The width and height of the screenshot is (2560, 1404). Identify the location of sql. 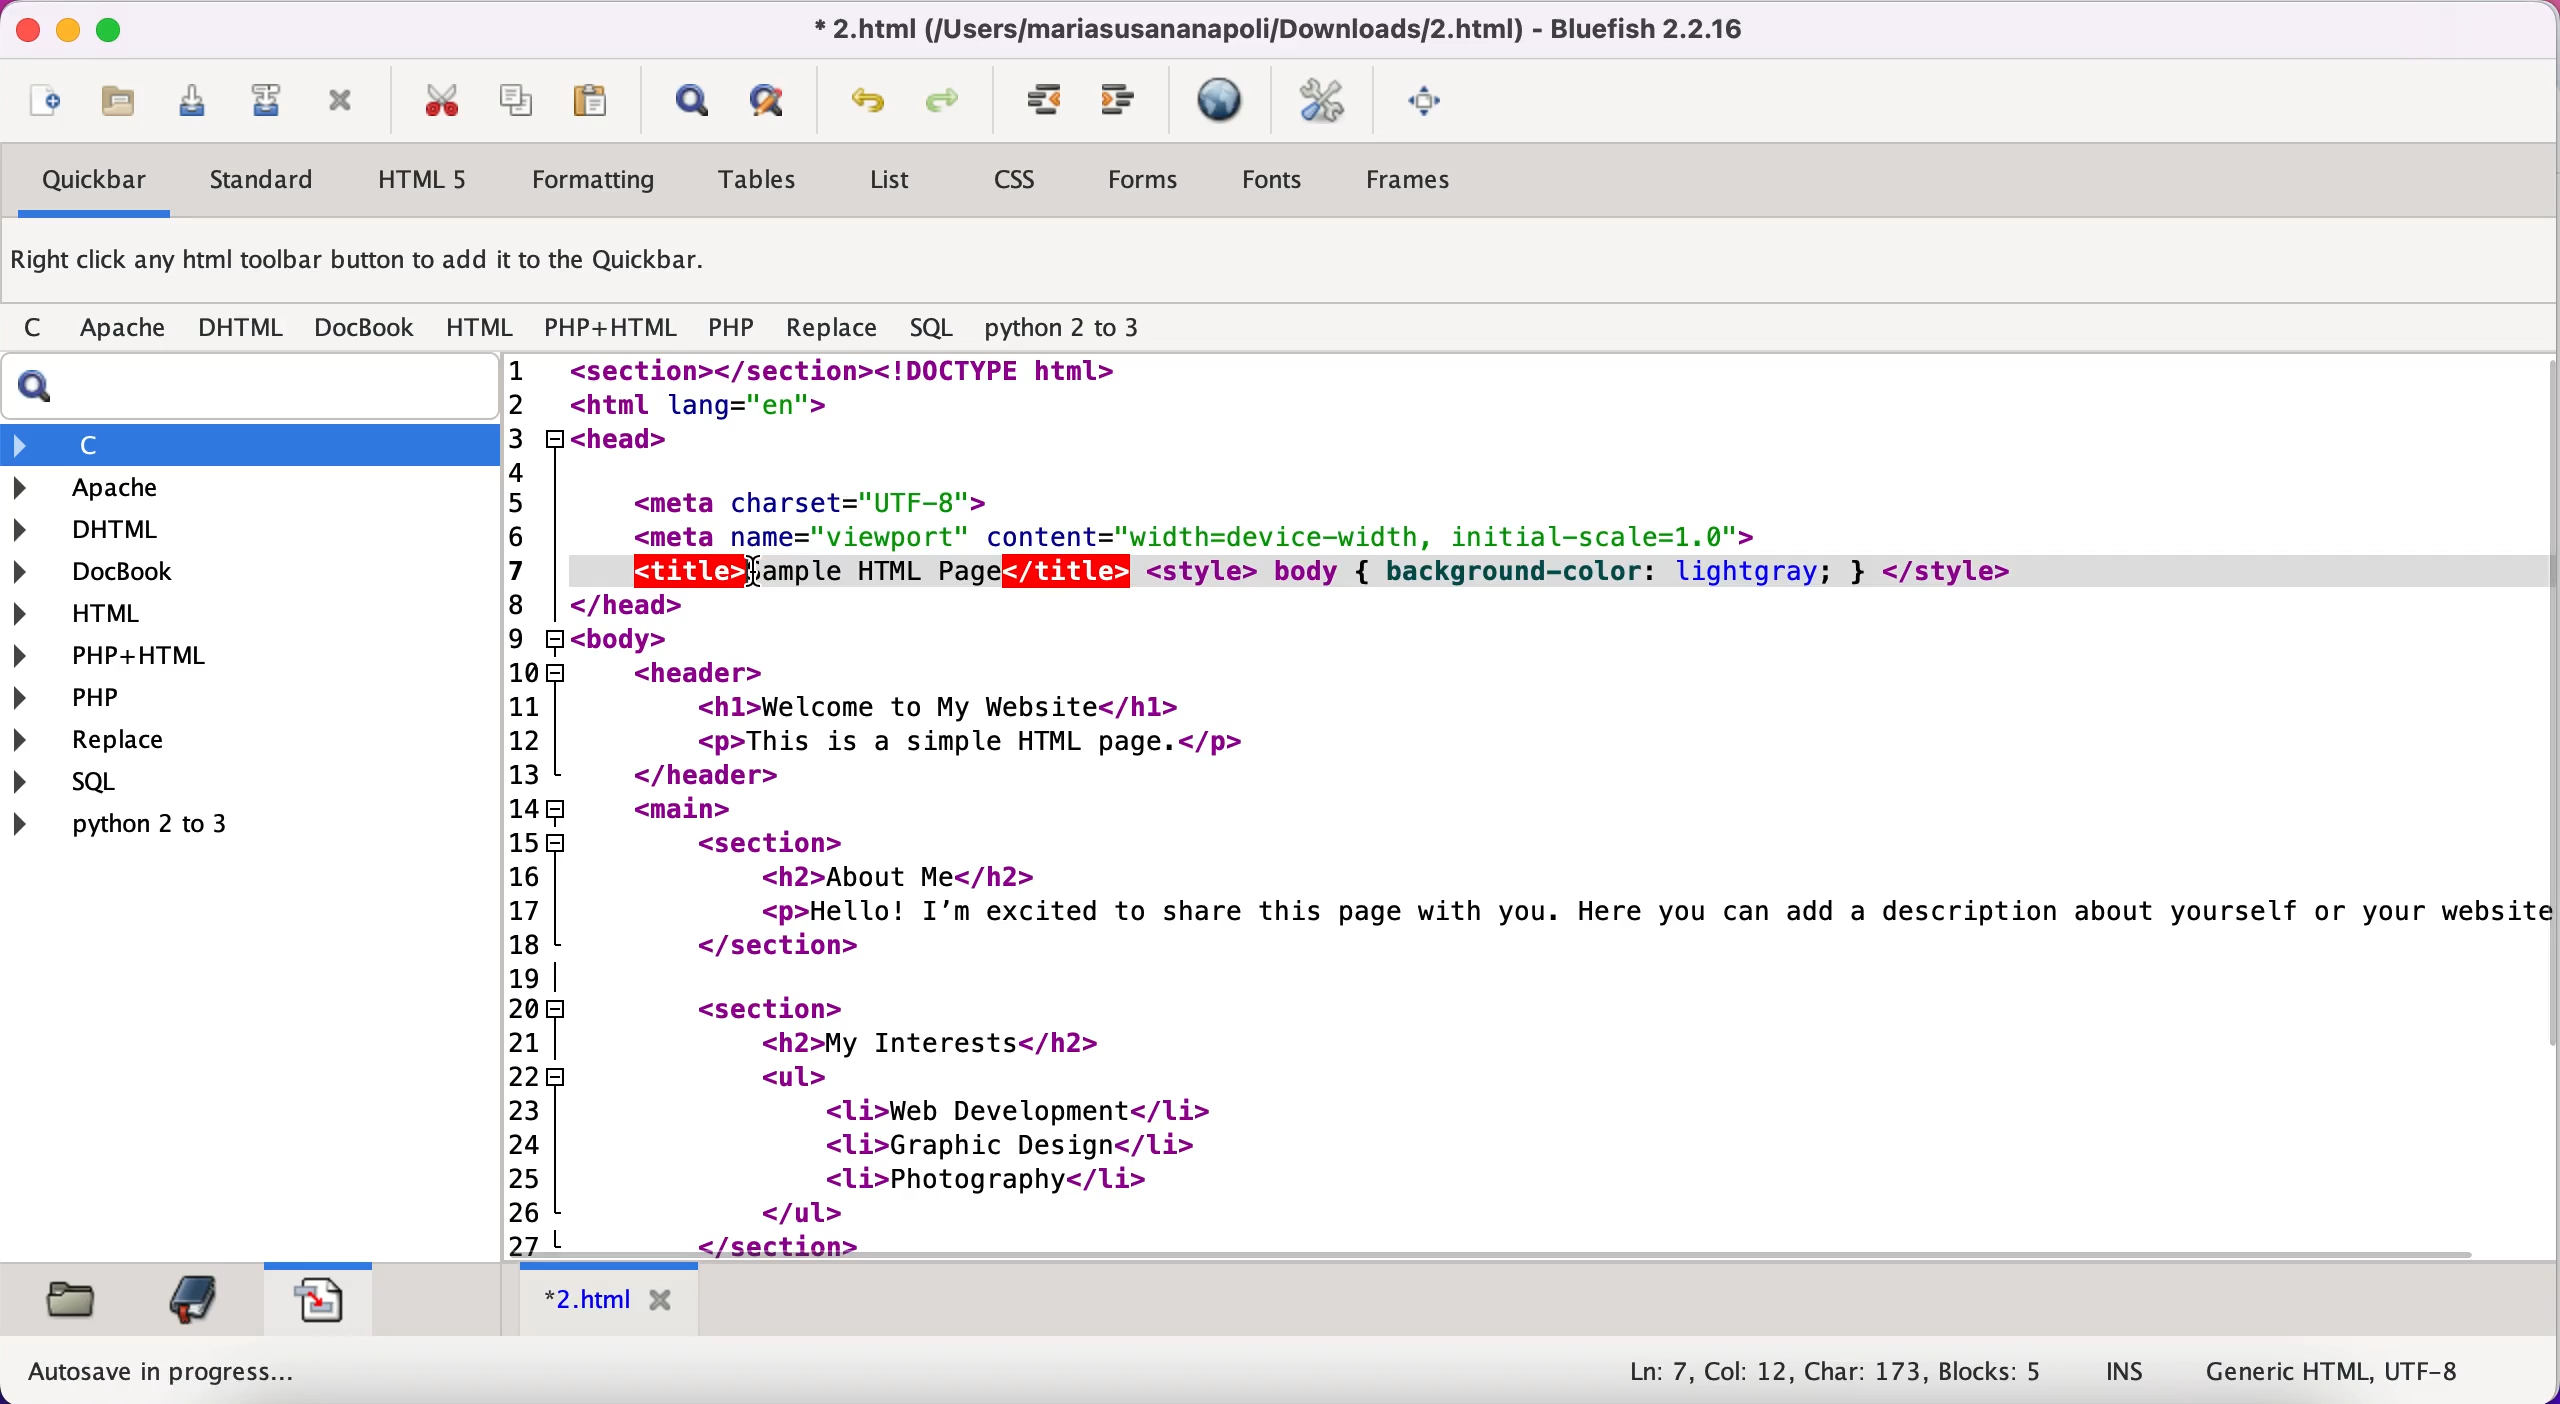
(157, 781).